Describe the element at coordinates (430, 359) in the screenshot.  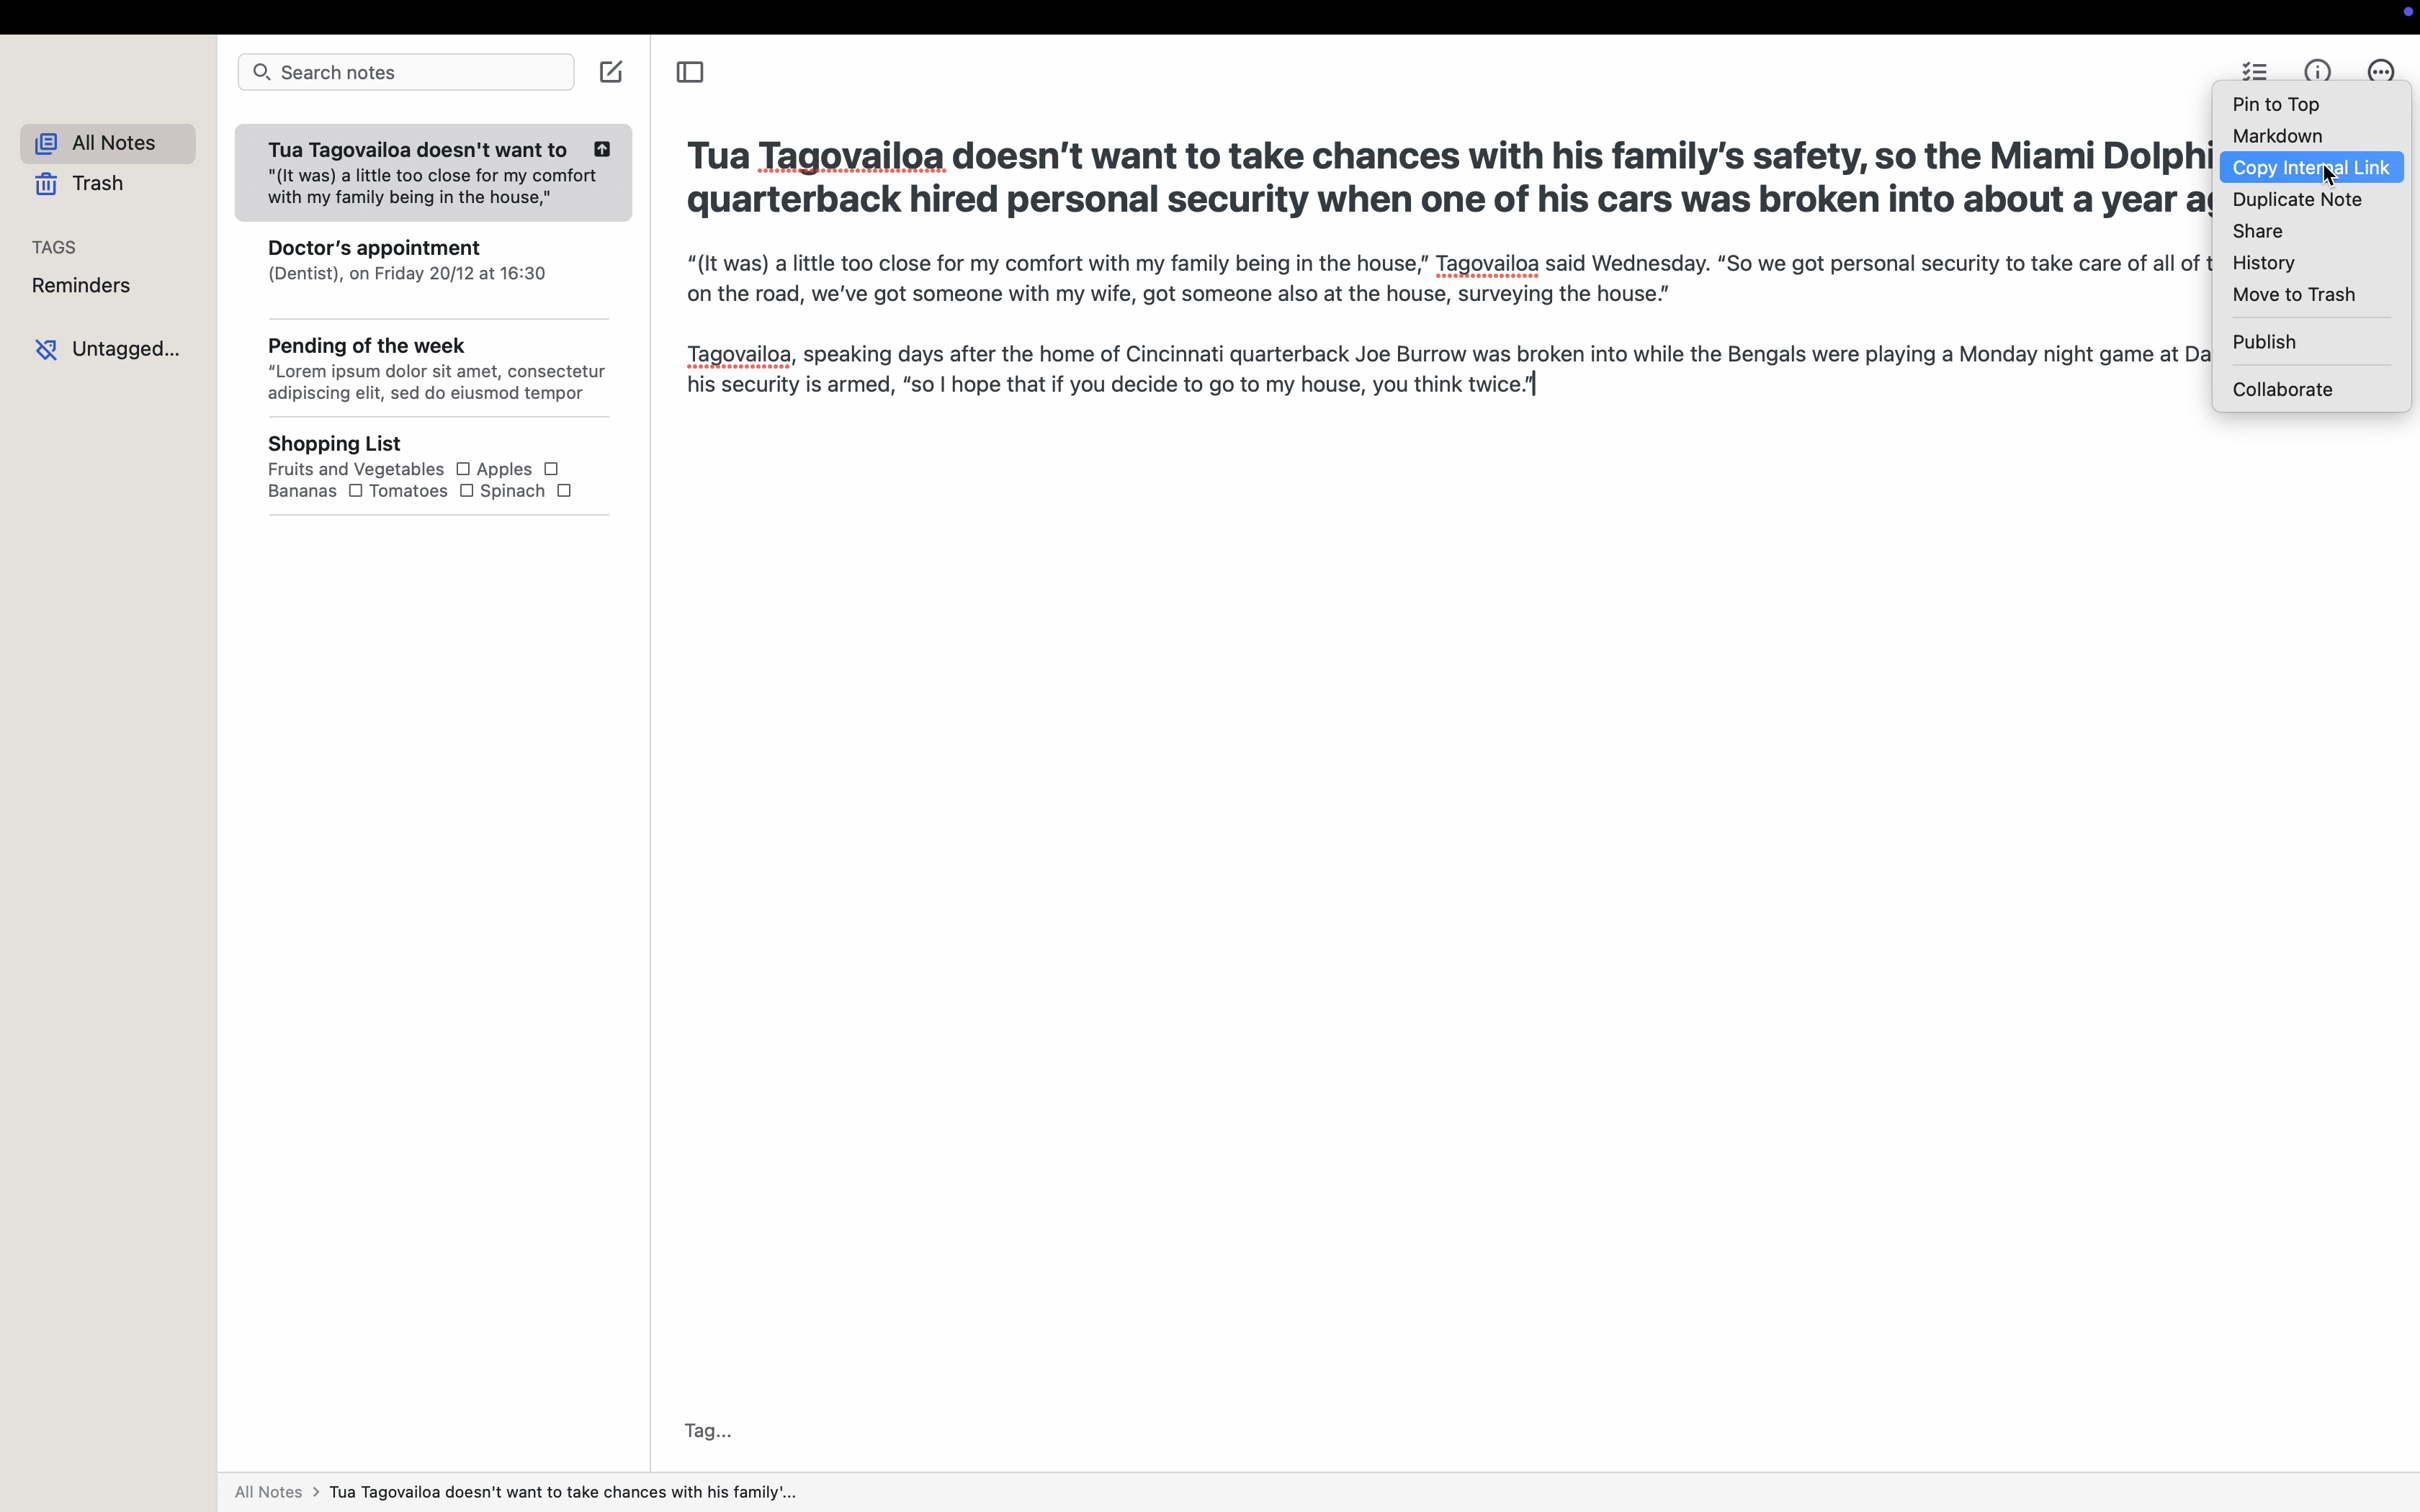
I see `Pending of the week
“Lorem ipsum dolor sit amet, consectetur
adipiscing elit, sed do eiusmod tempor` at that location.